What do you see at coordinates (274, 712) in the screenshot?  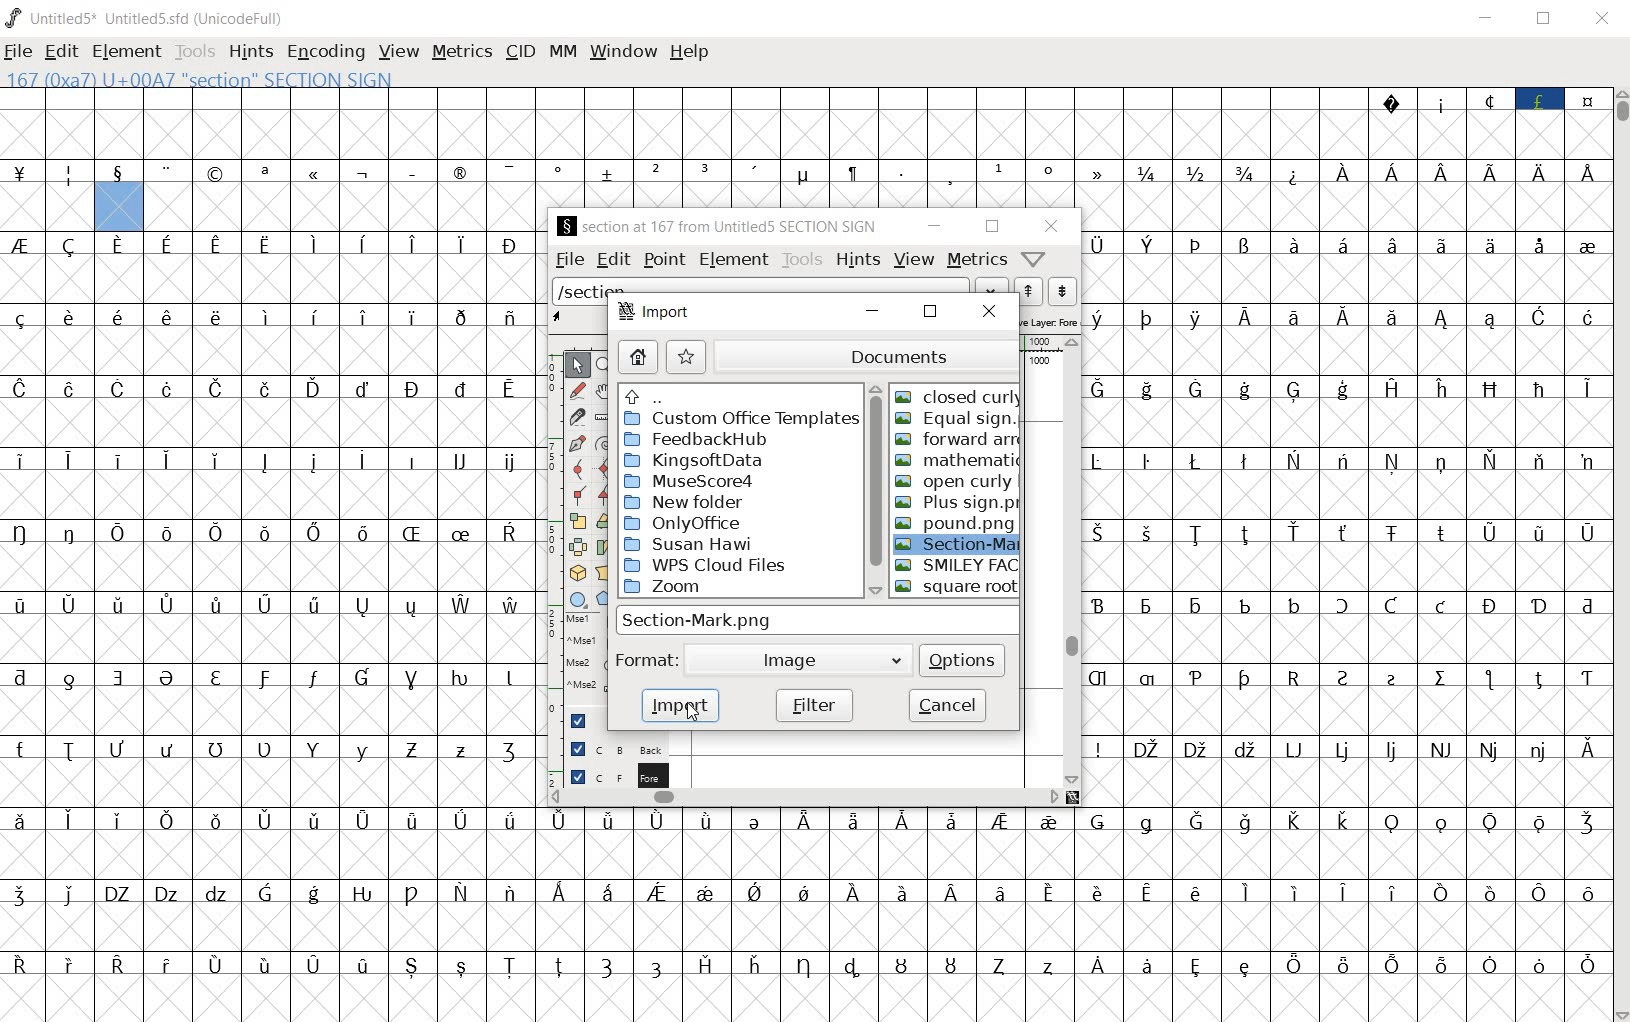 I see `empty cells` at bounding box center [274, 712].